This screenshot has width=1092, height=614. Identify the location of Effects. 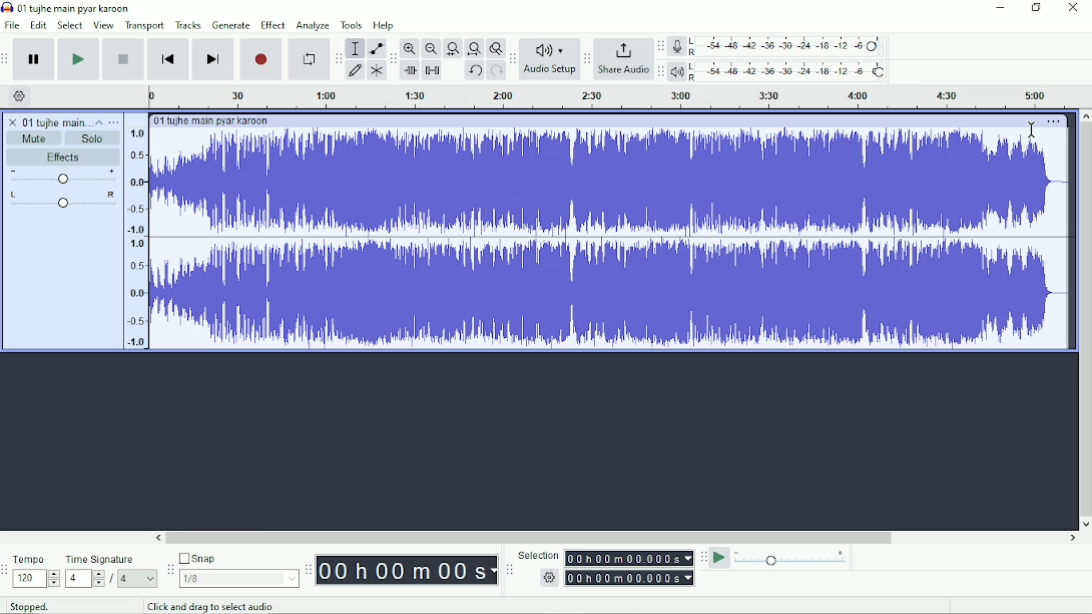
(63, 157).